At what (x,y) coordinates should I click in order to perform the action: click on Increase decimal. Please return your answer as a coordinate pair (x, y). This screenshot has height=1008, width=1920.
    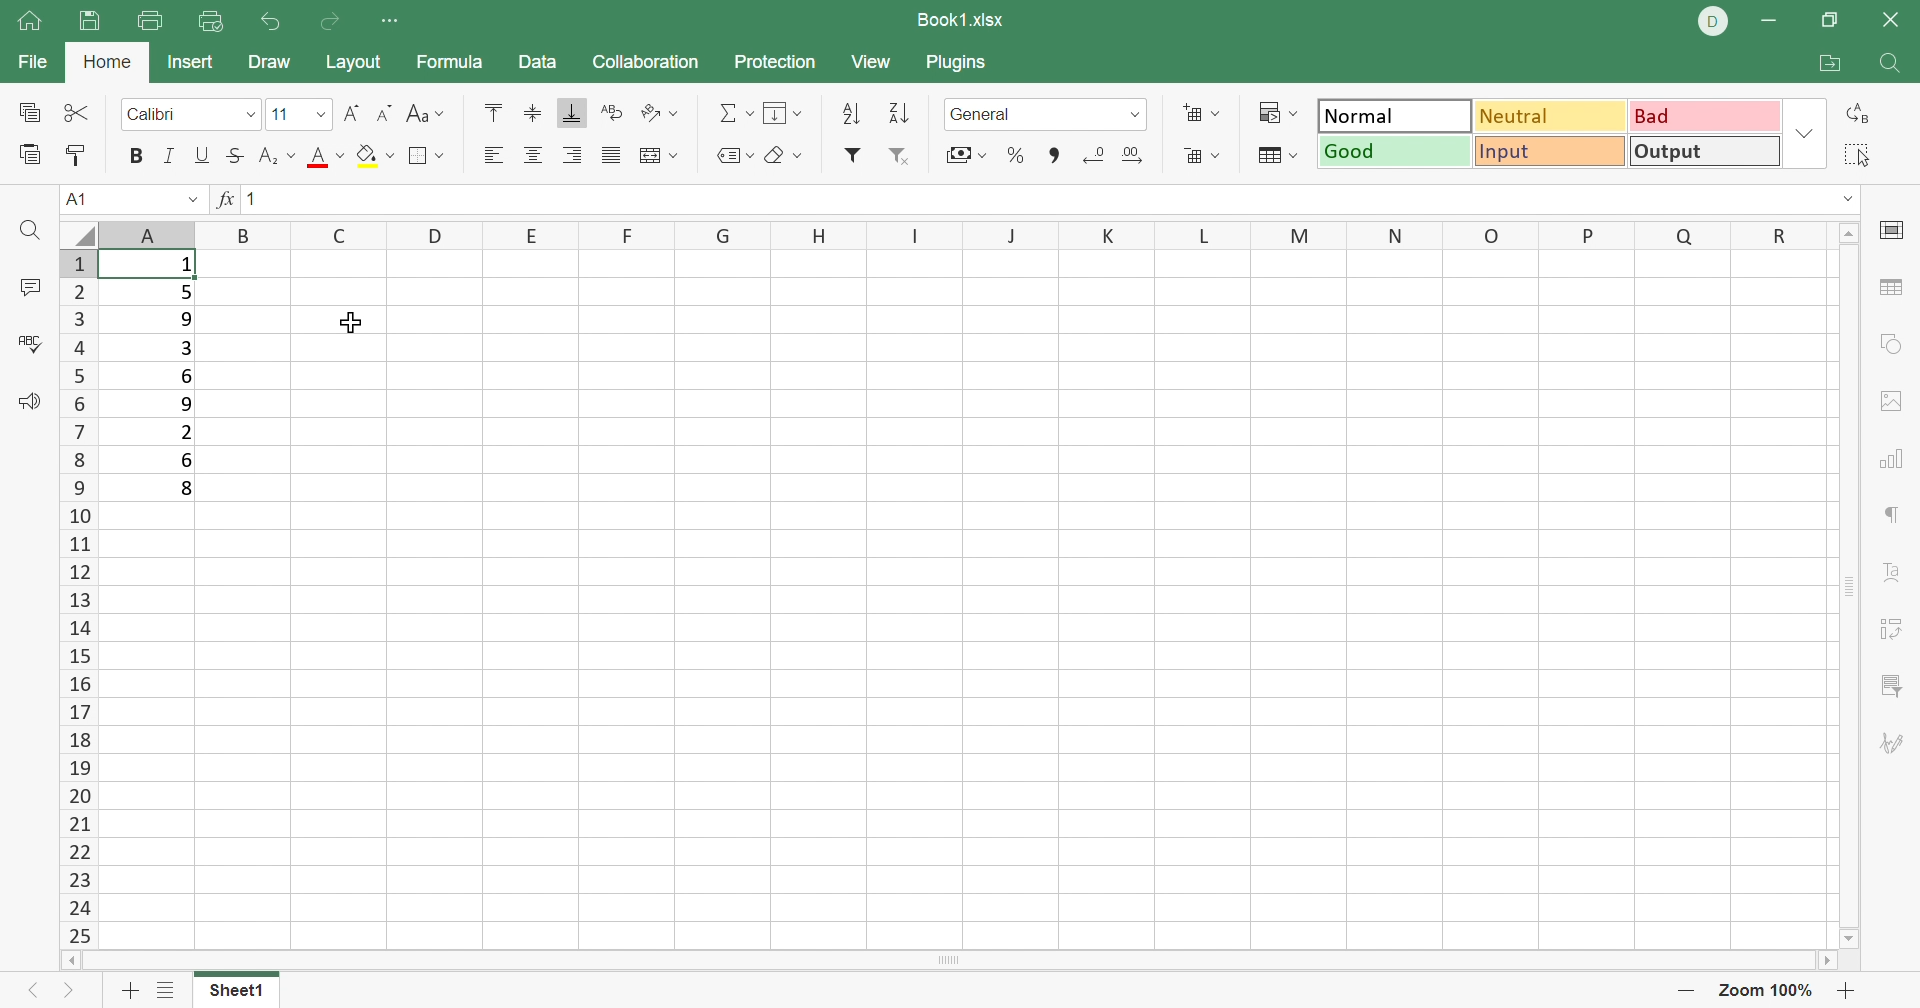
    Looking at the image, I should click on (1141, 156).